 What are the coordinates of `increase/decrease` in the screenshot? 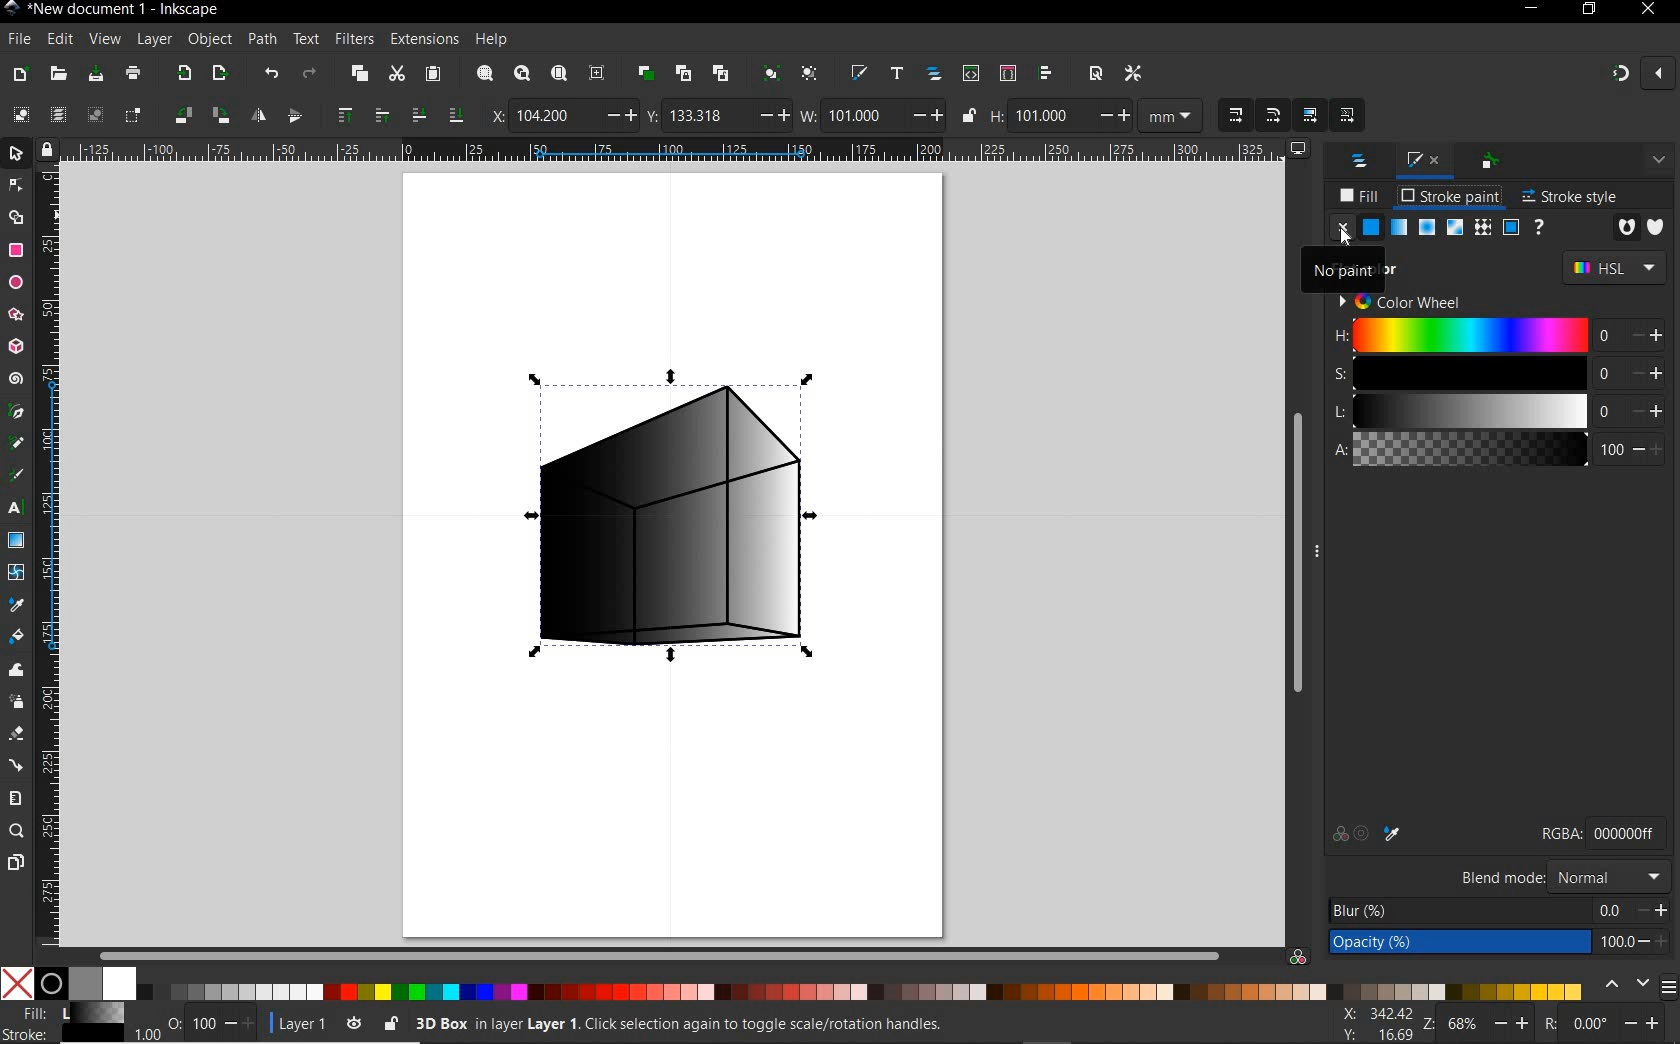 It's located at (1647, 1024).